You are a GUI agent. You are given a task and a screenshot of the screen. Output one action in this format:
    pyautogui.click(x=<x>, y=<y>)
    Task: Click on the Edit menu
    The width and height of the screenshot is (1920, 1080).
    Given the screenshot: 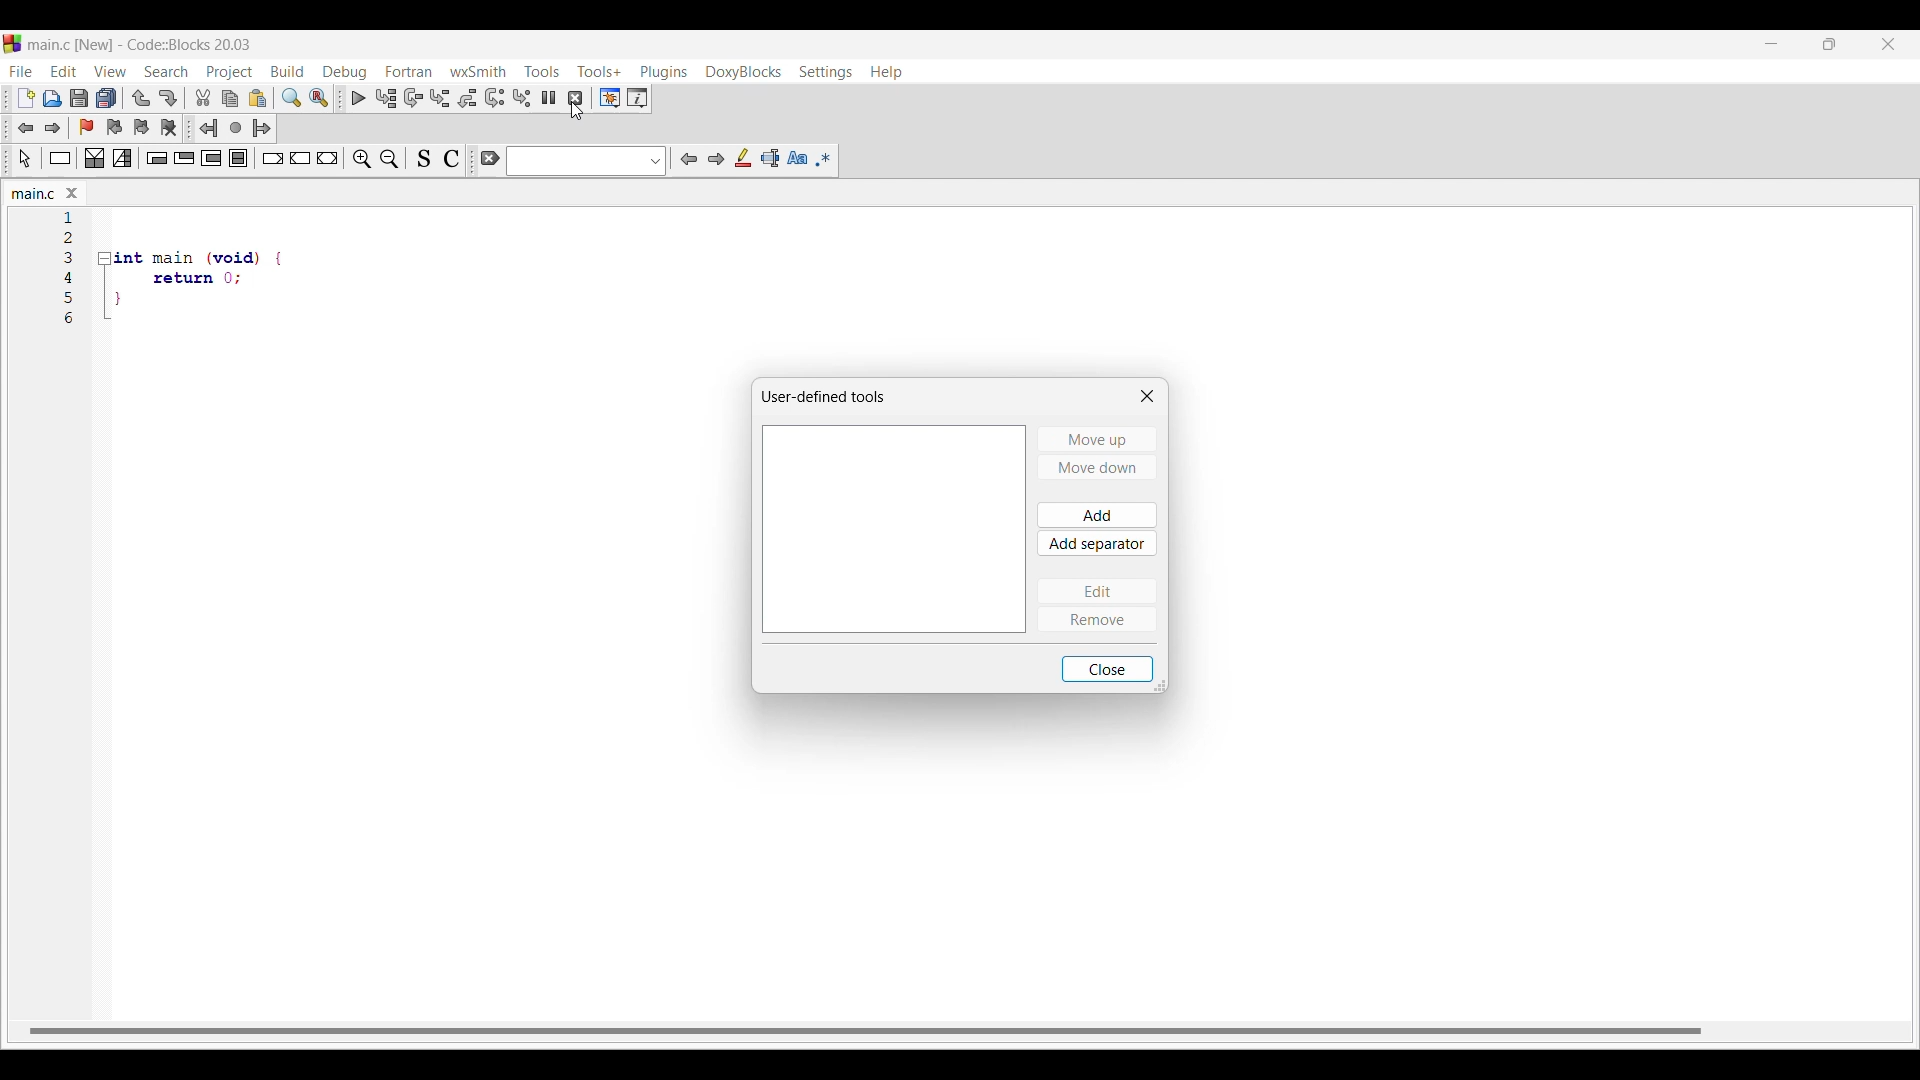 What is the action you would take?
    pyautogui.click(x=63, y=72)
    